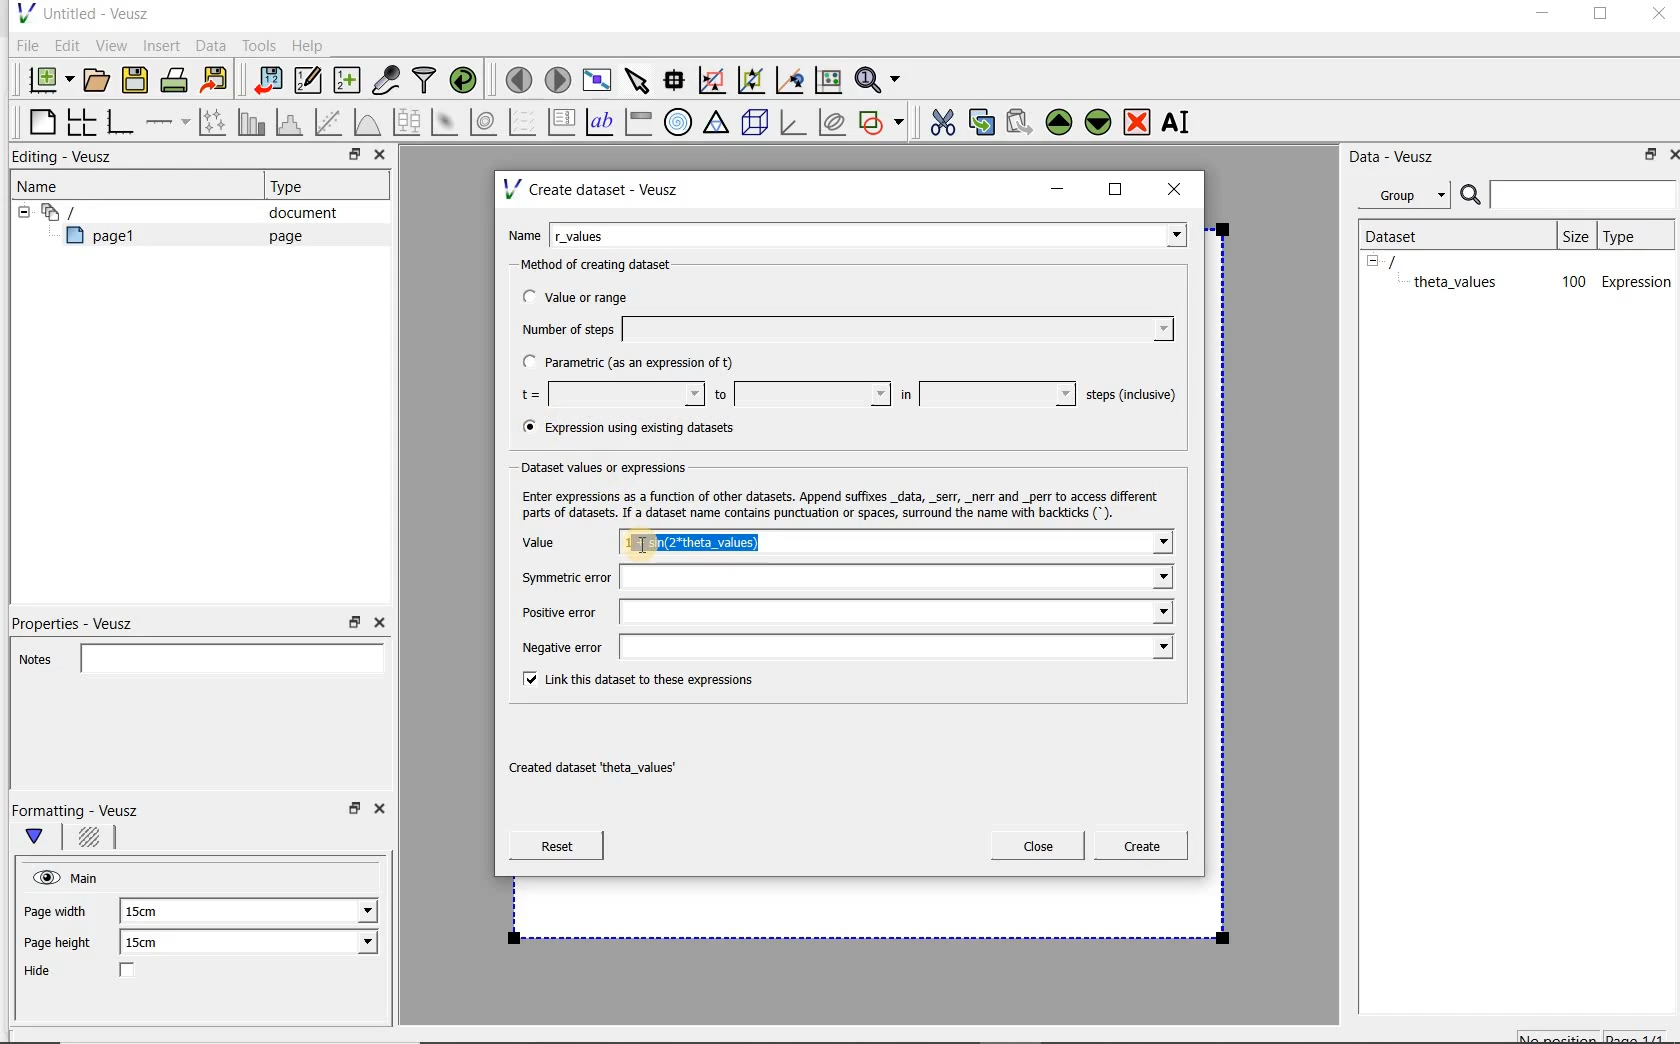 The width and height of the screenshot is (1680, 1044). What do you see at coordinates (387, 83) in the screenshot?
I see `capture remote data` at bounding box center [387, 83].